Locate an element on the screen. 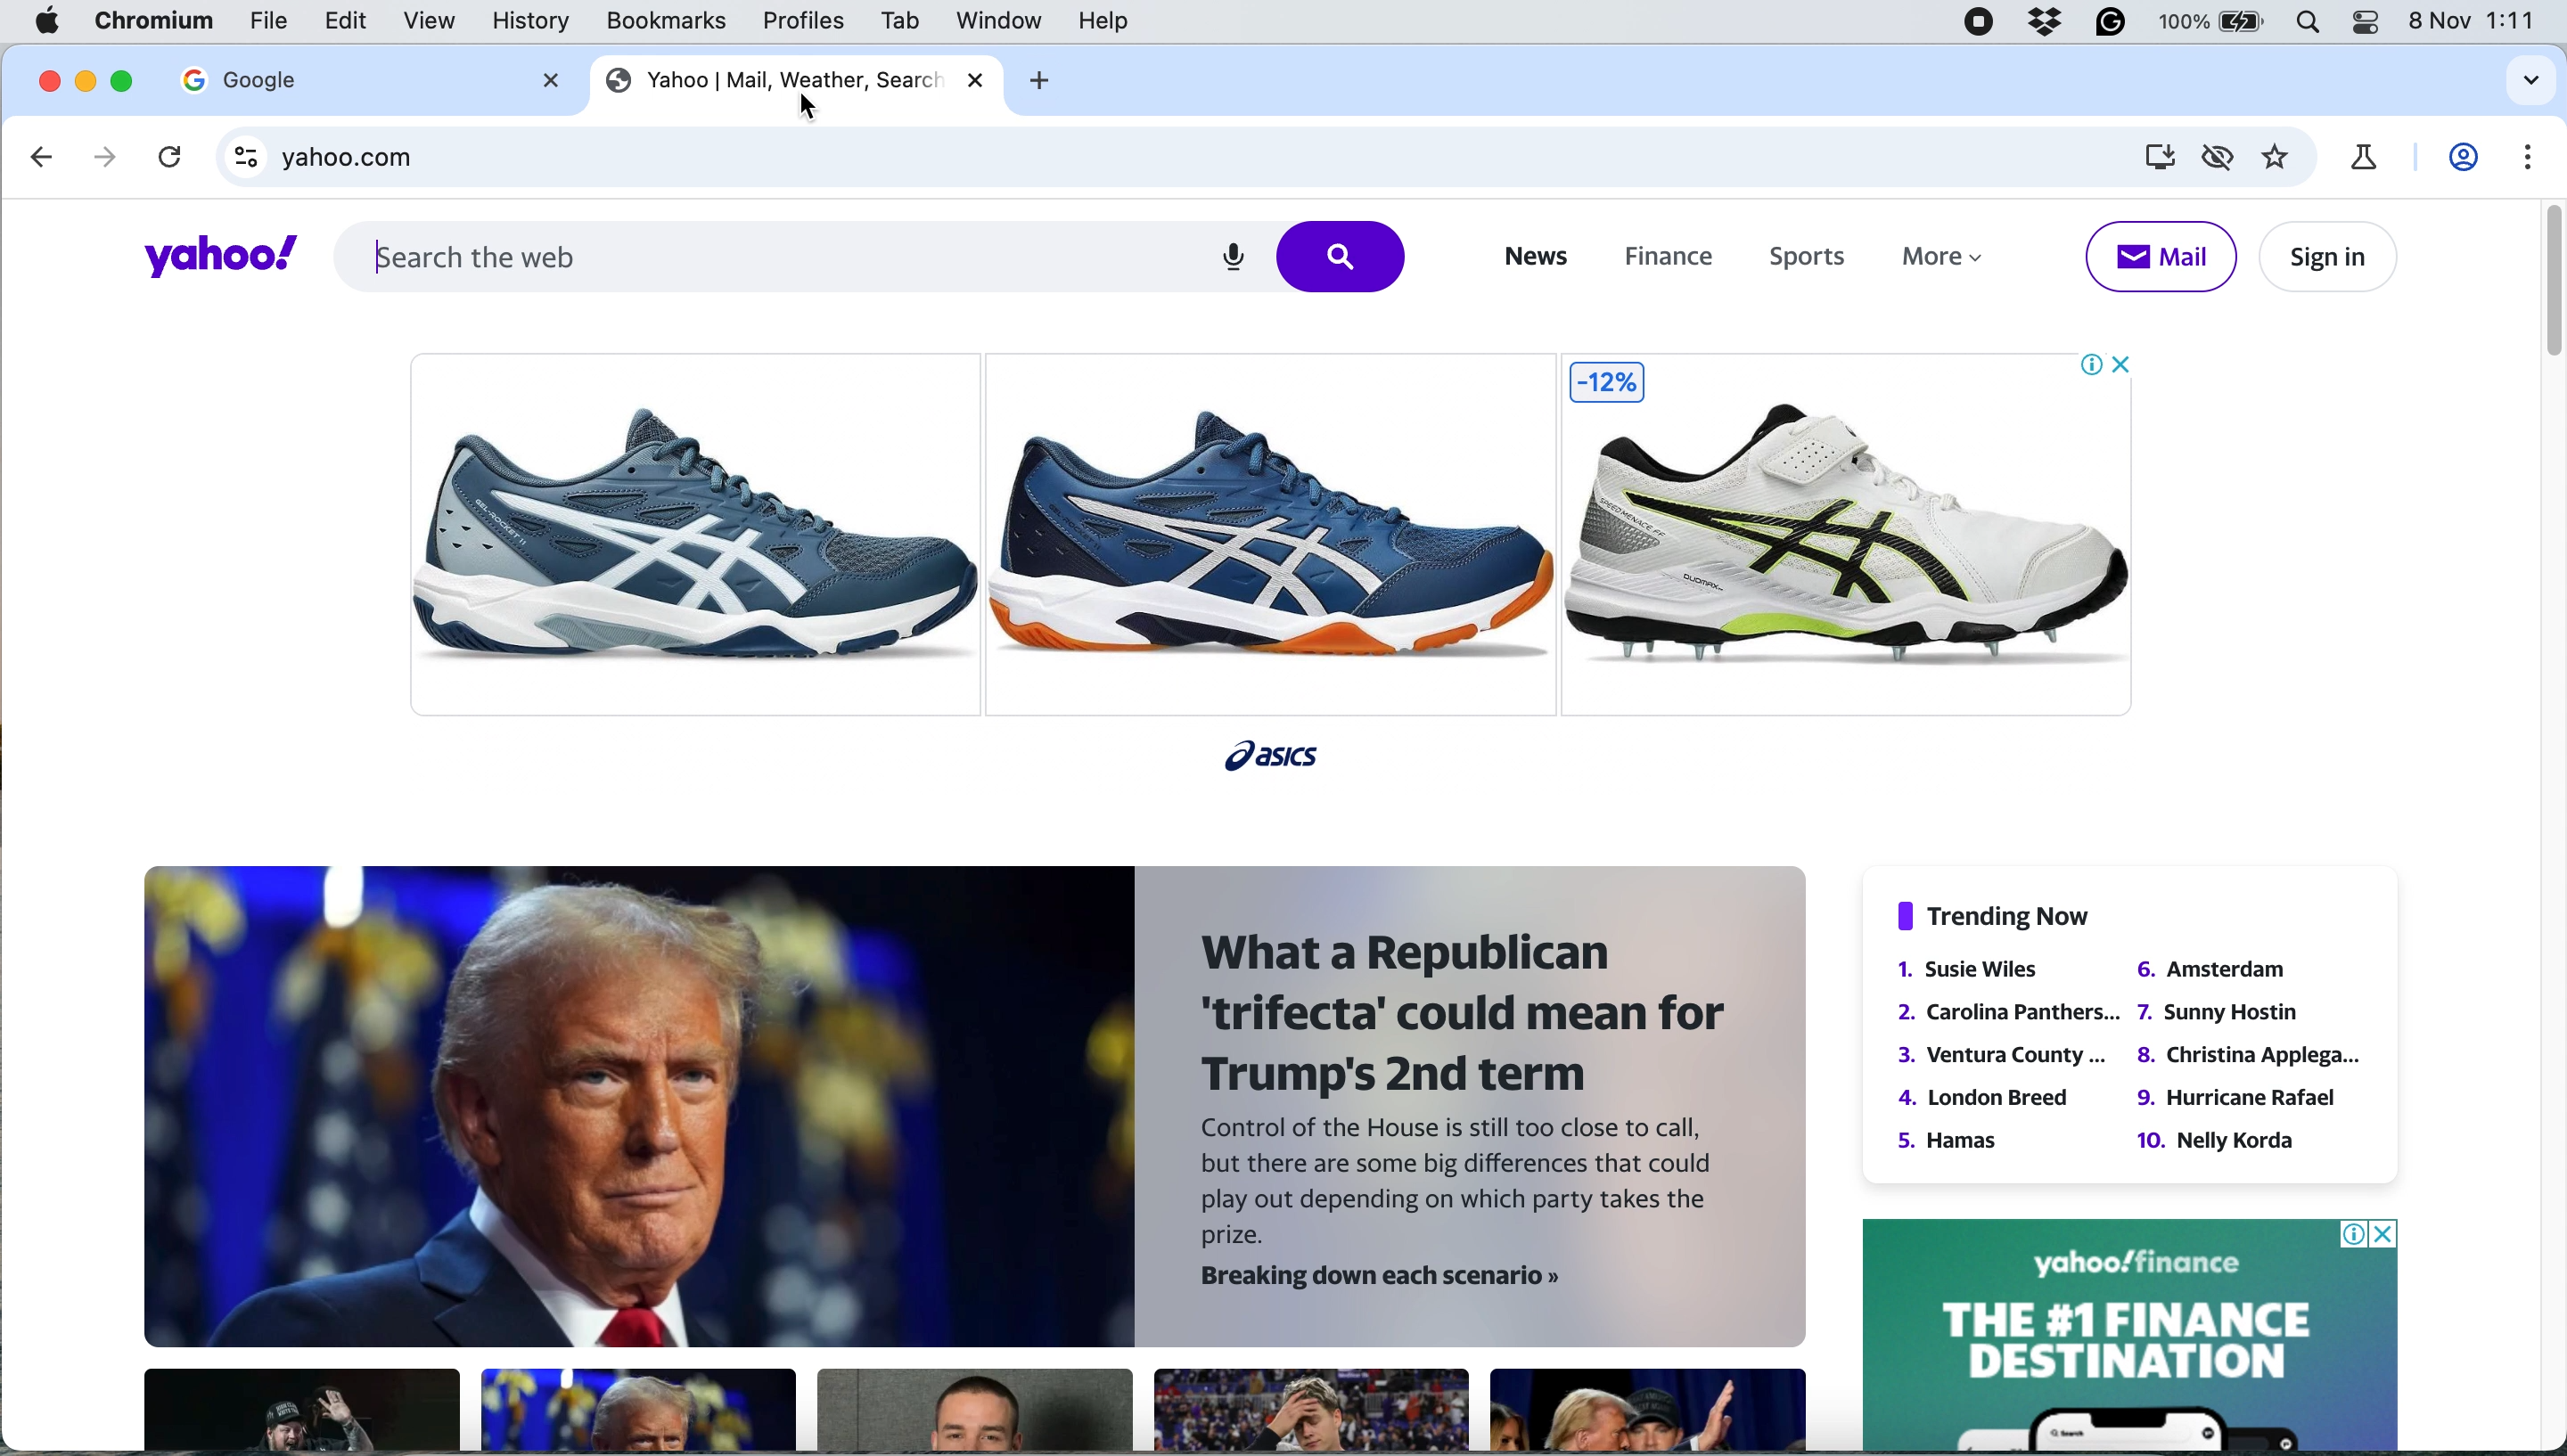 The height and width of the screenshot is (1456, 2567). ad is located at coordinates (1286, 548).